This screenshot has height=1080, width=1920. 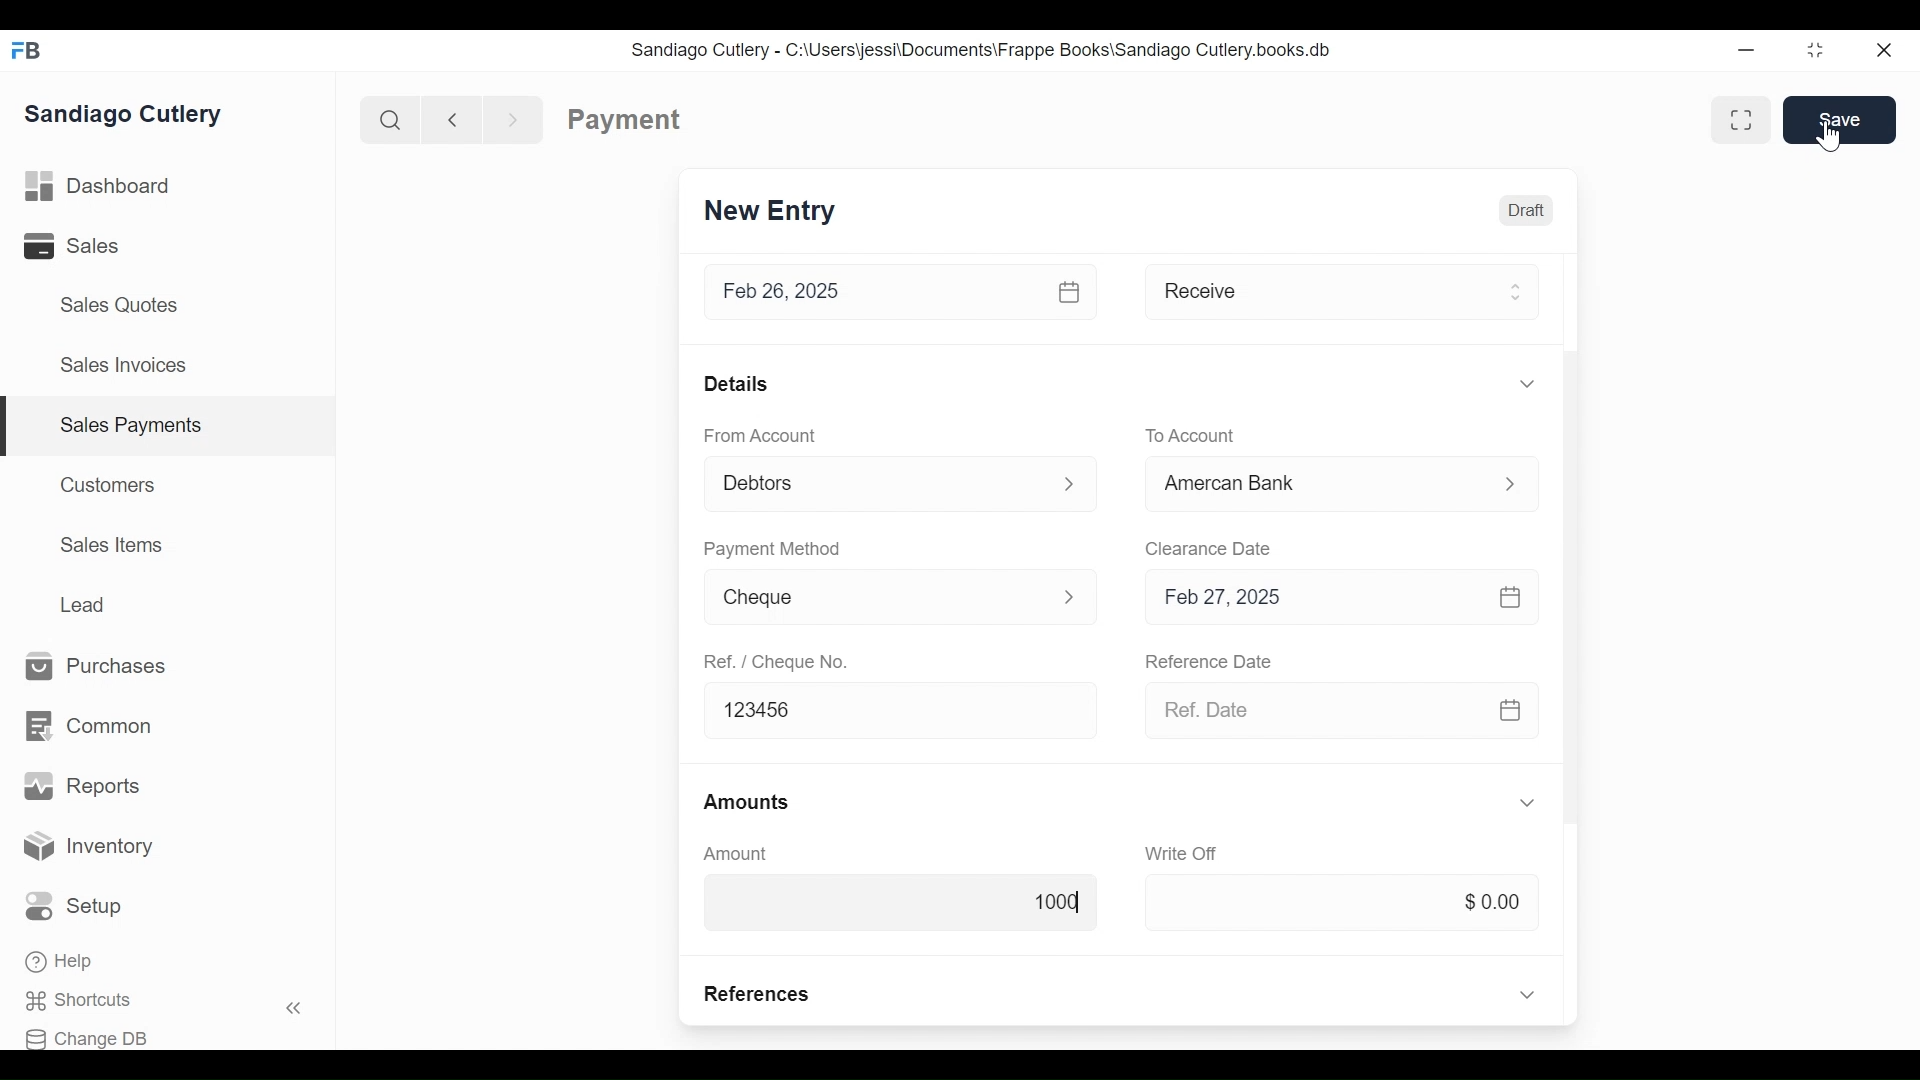 I want to click on Shortcuts, so click(x=91, y=1001).